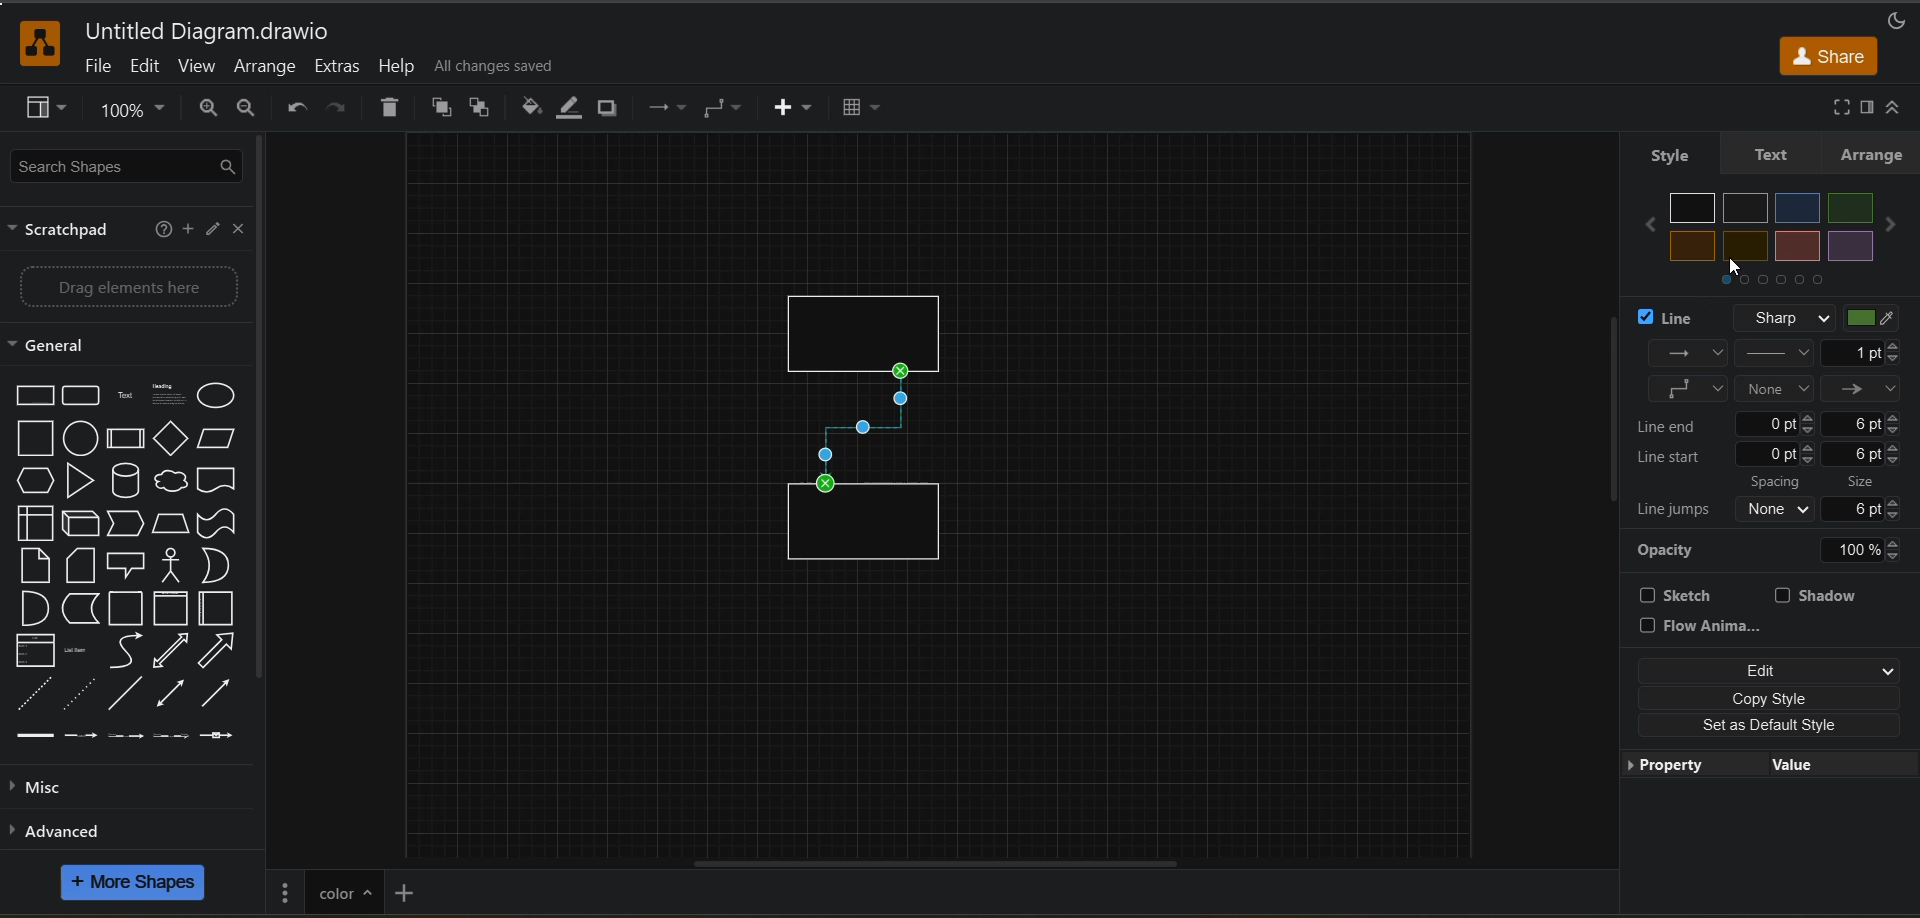 The width and height of the screenshot is (1920, 918). What do you see at coordinates (84, 651) in the screenshot?
I see `Item List` at bounding box center [84, 651].